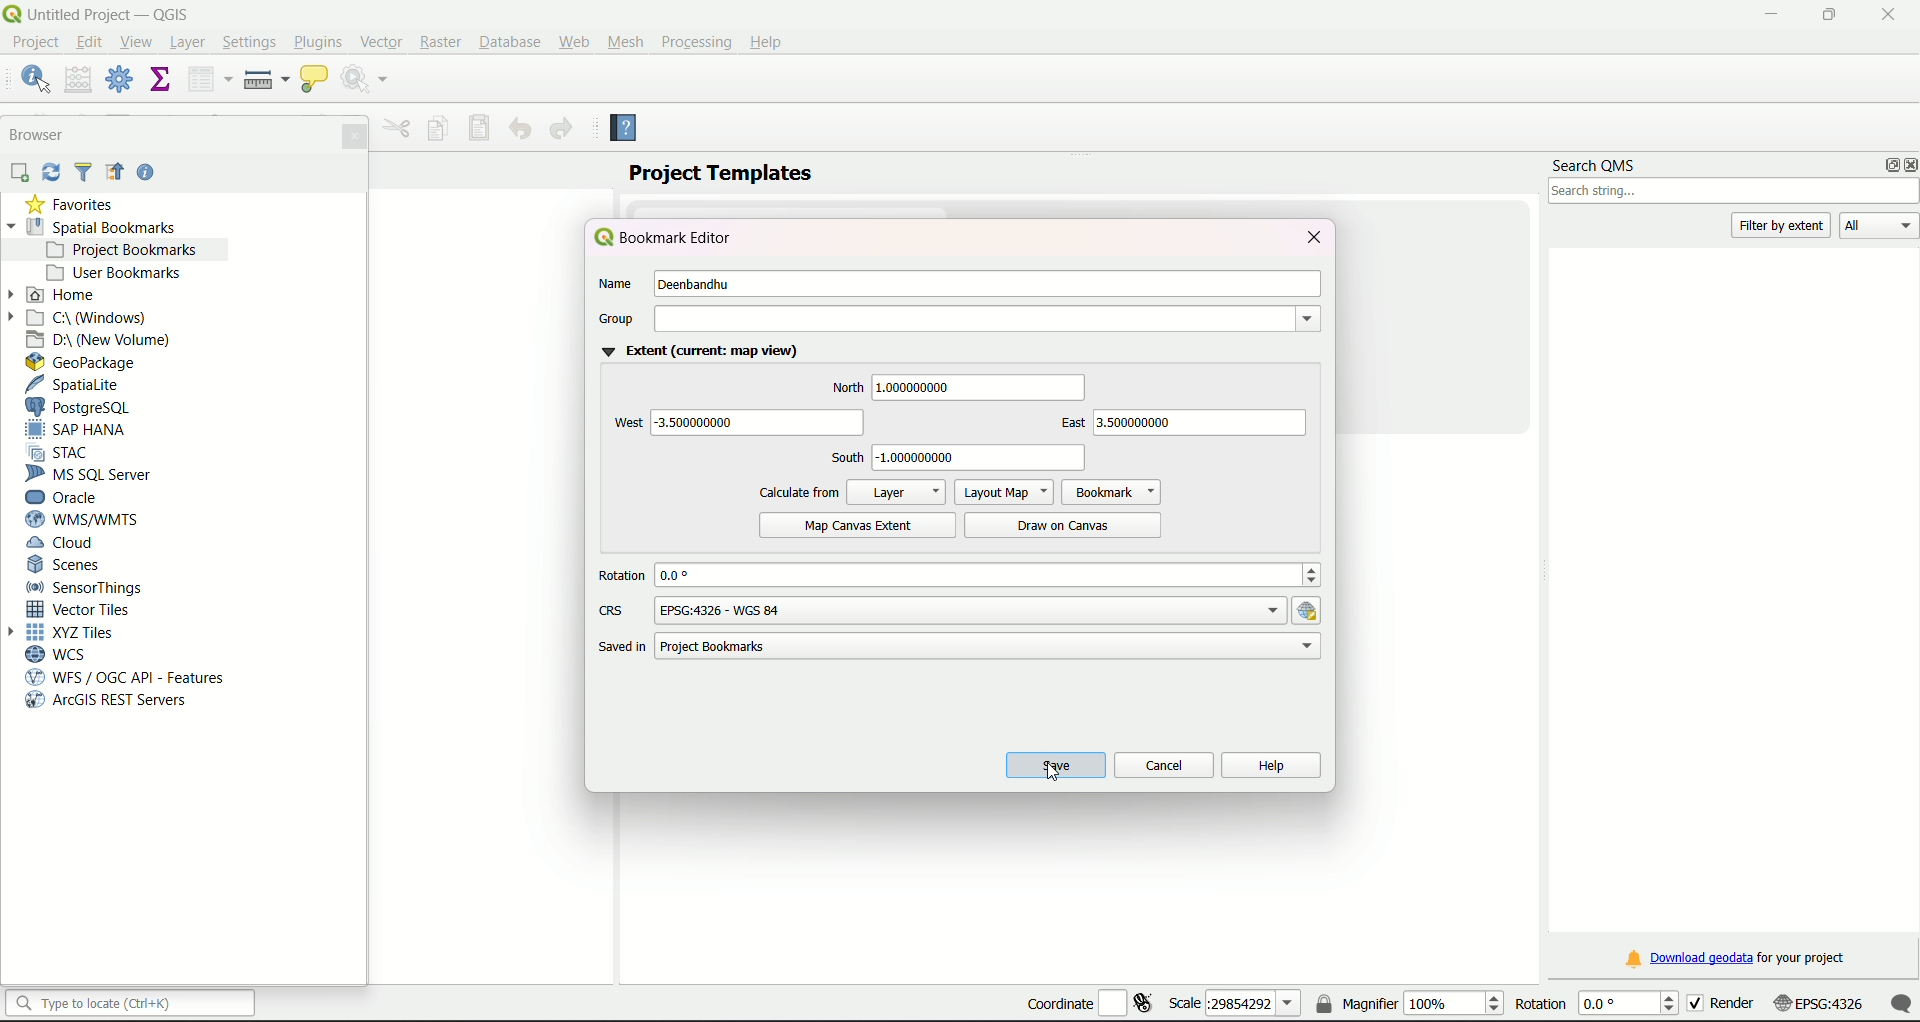  Describe the element at coordinates (123, 249) in the screenshot. I see `project bookmarks` at that location.